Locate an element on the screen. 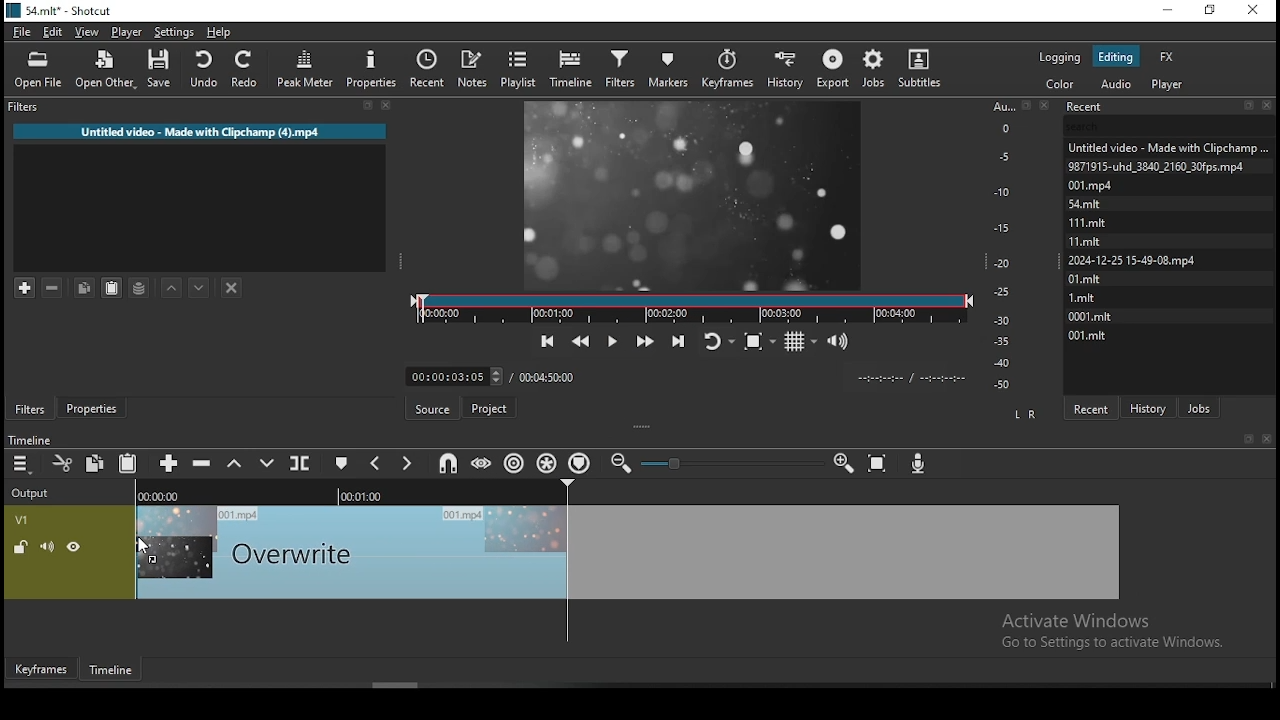 Image resolution: width=1280 pixels, height=720 pixels. close is located at coordinates (1267, 438).